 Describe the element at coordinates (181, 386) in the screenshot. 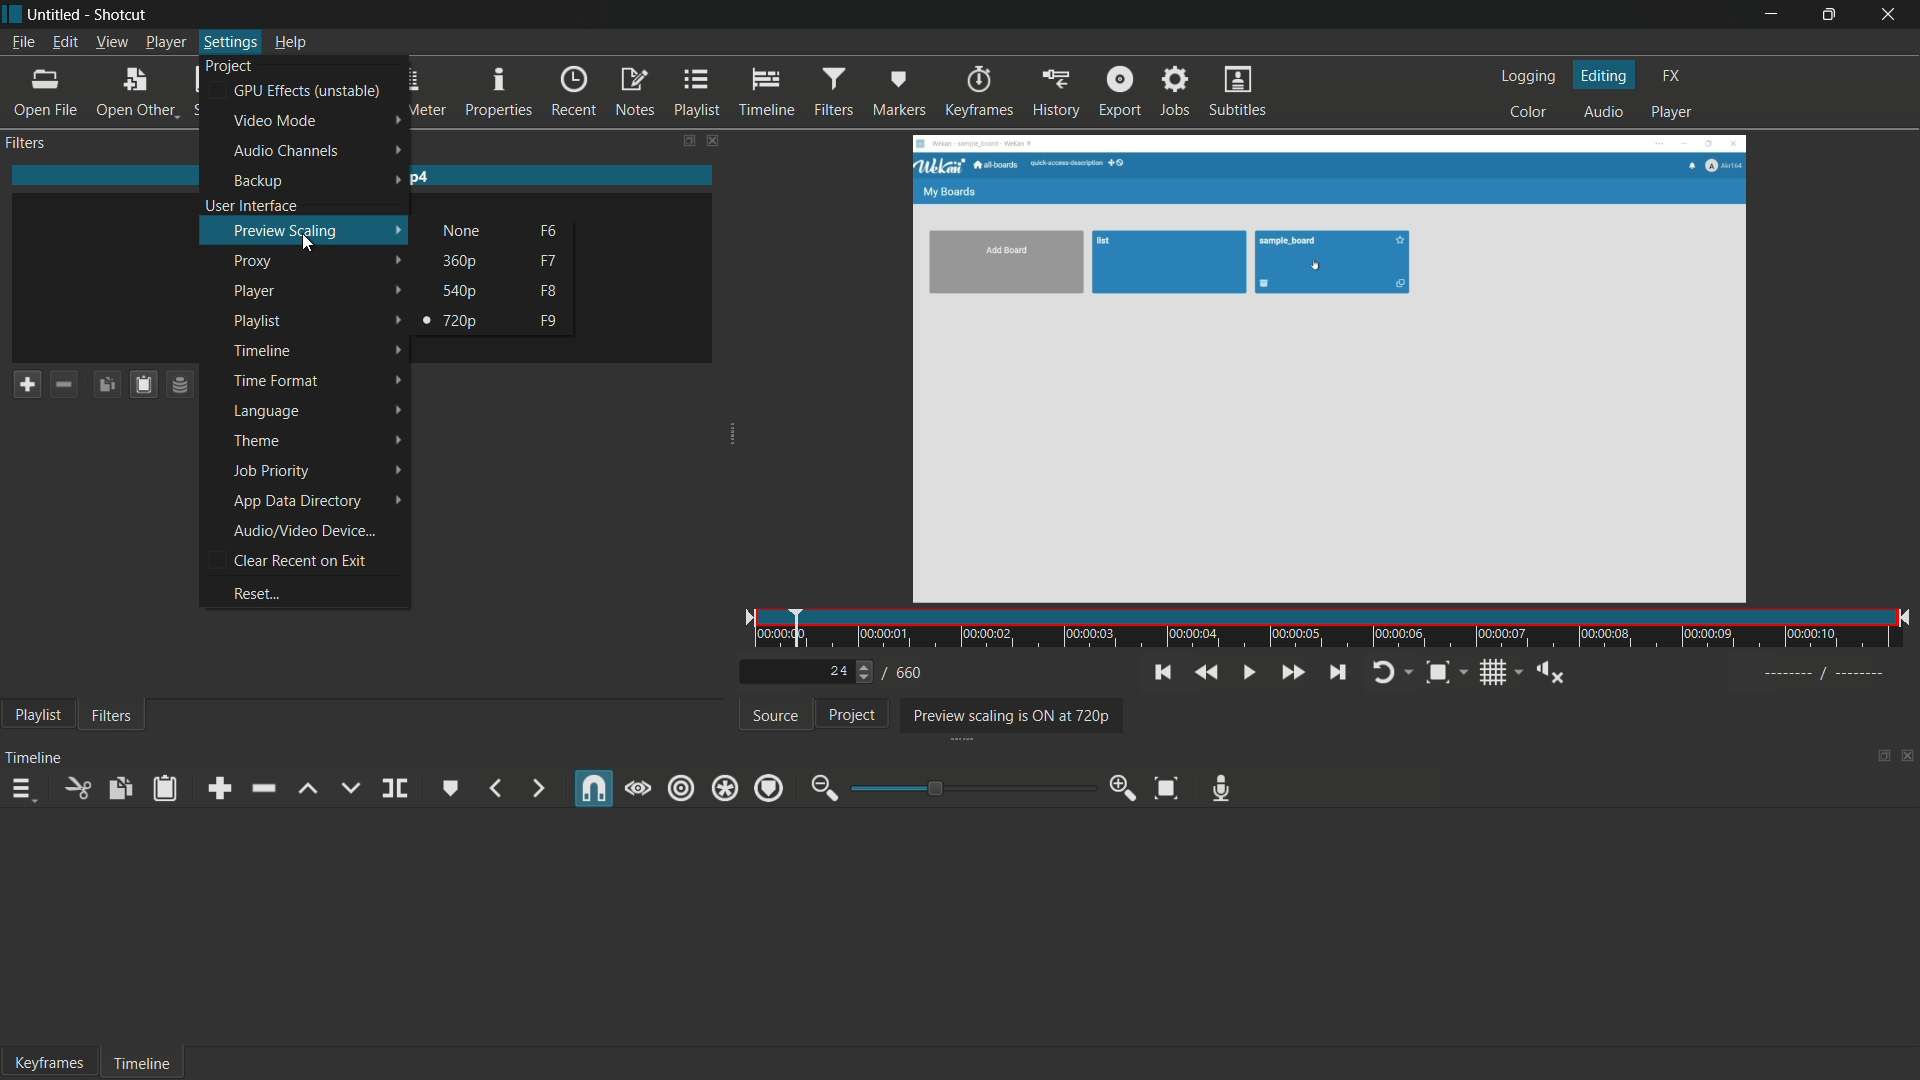

I see `save filter set` at that location.